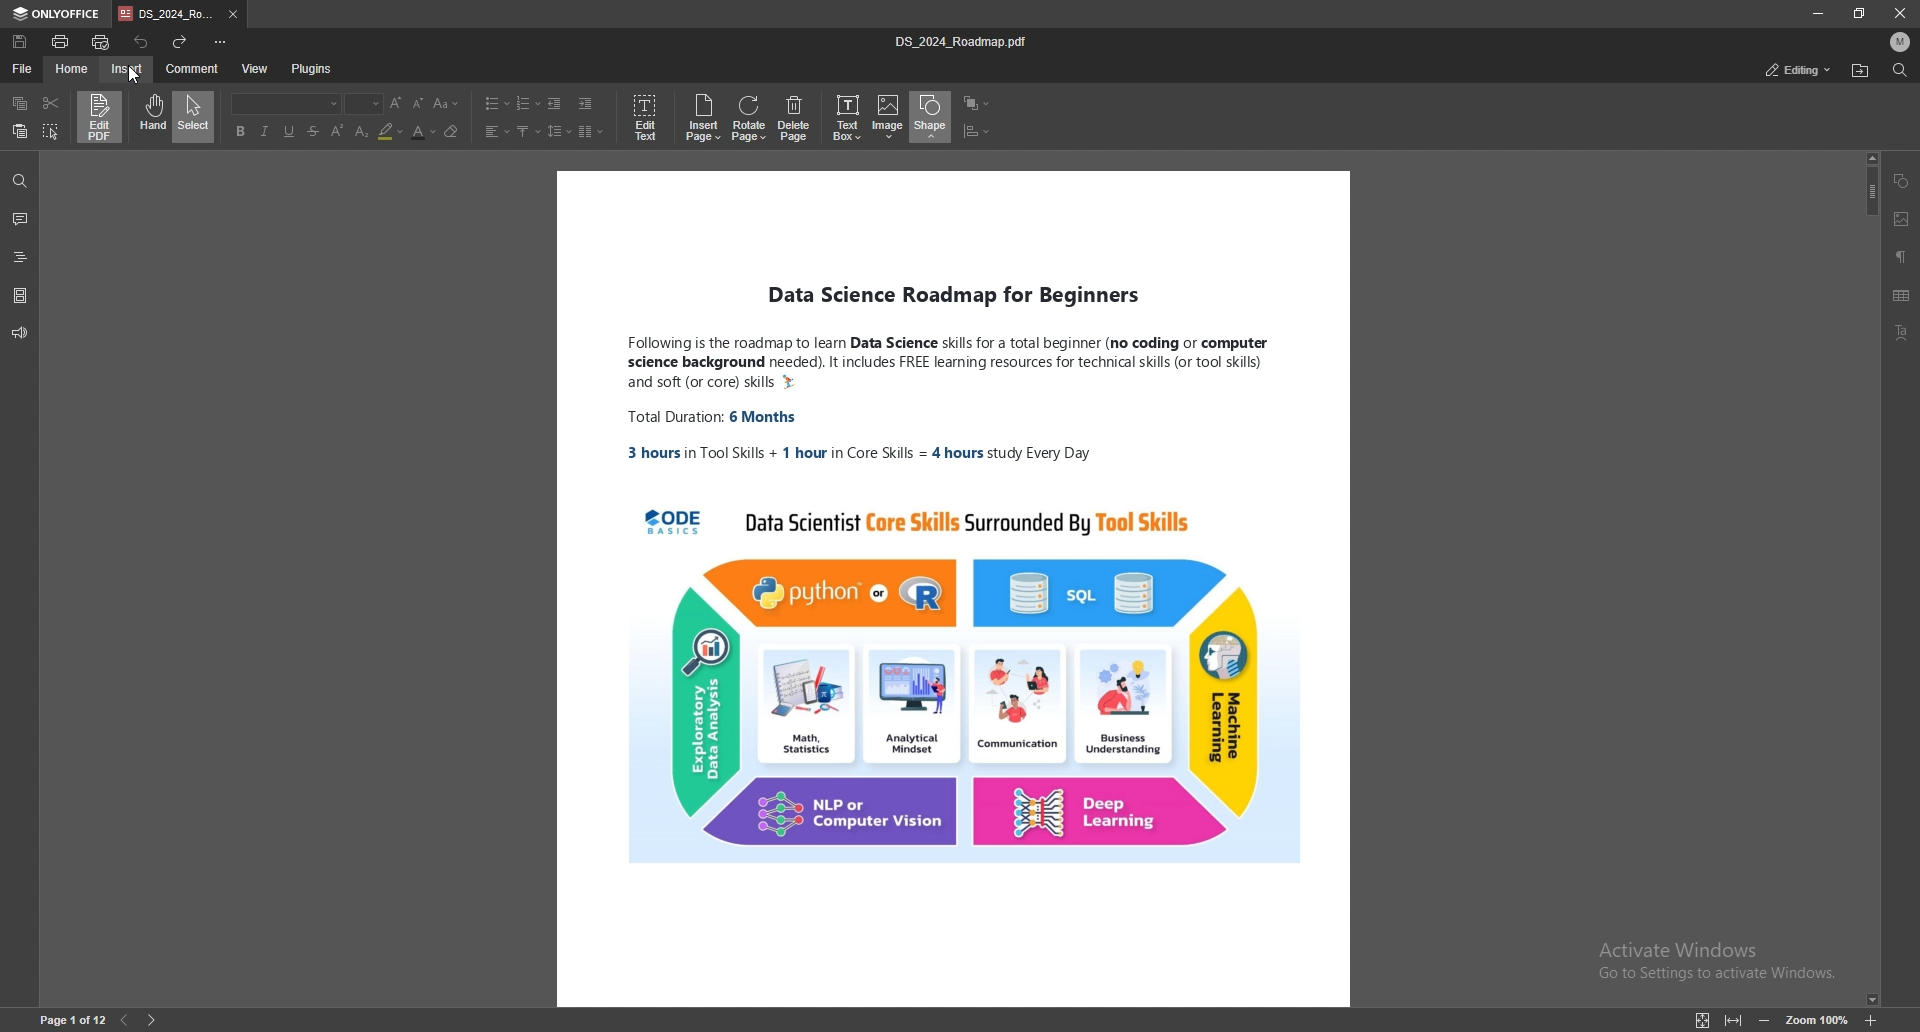  I want to click on print, so click(61, 41).